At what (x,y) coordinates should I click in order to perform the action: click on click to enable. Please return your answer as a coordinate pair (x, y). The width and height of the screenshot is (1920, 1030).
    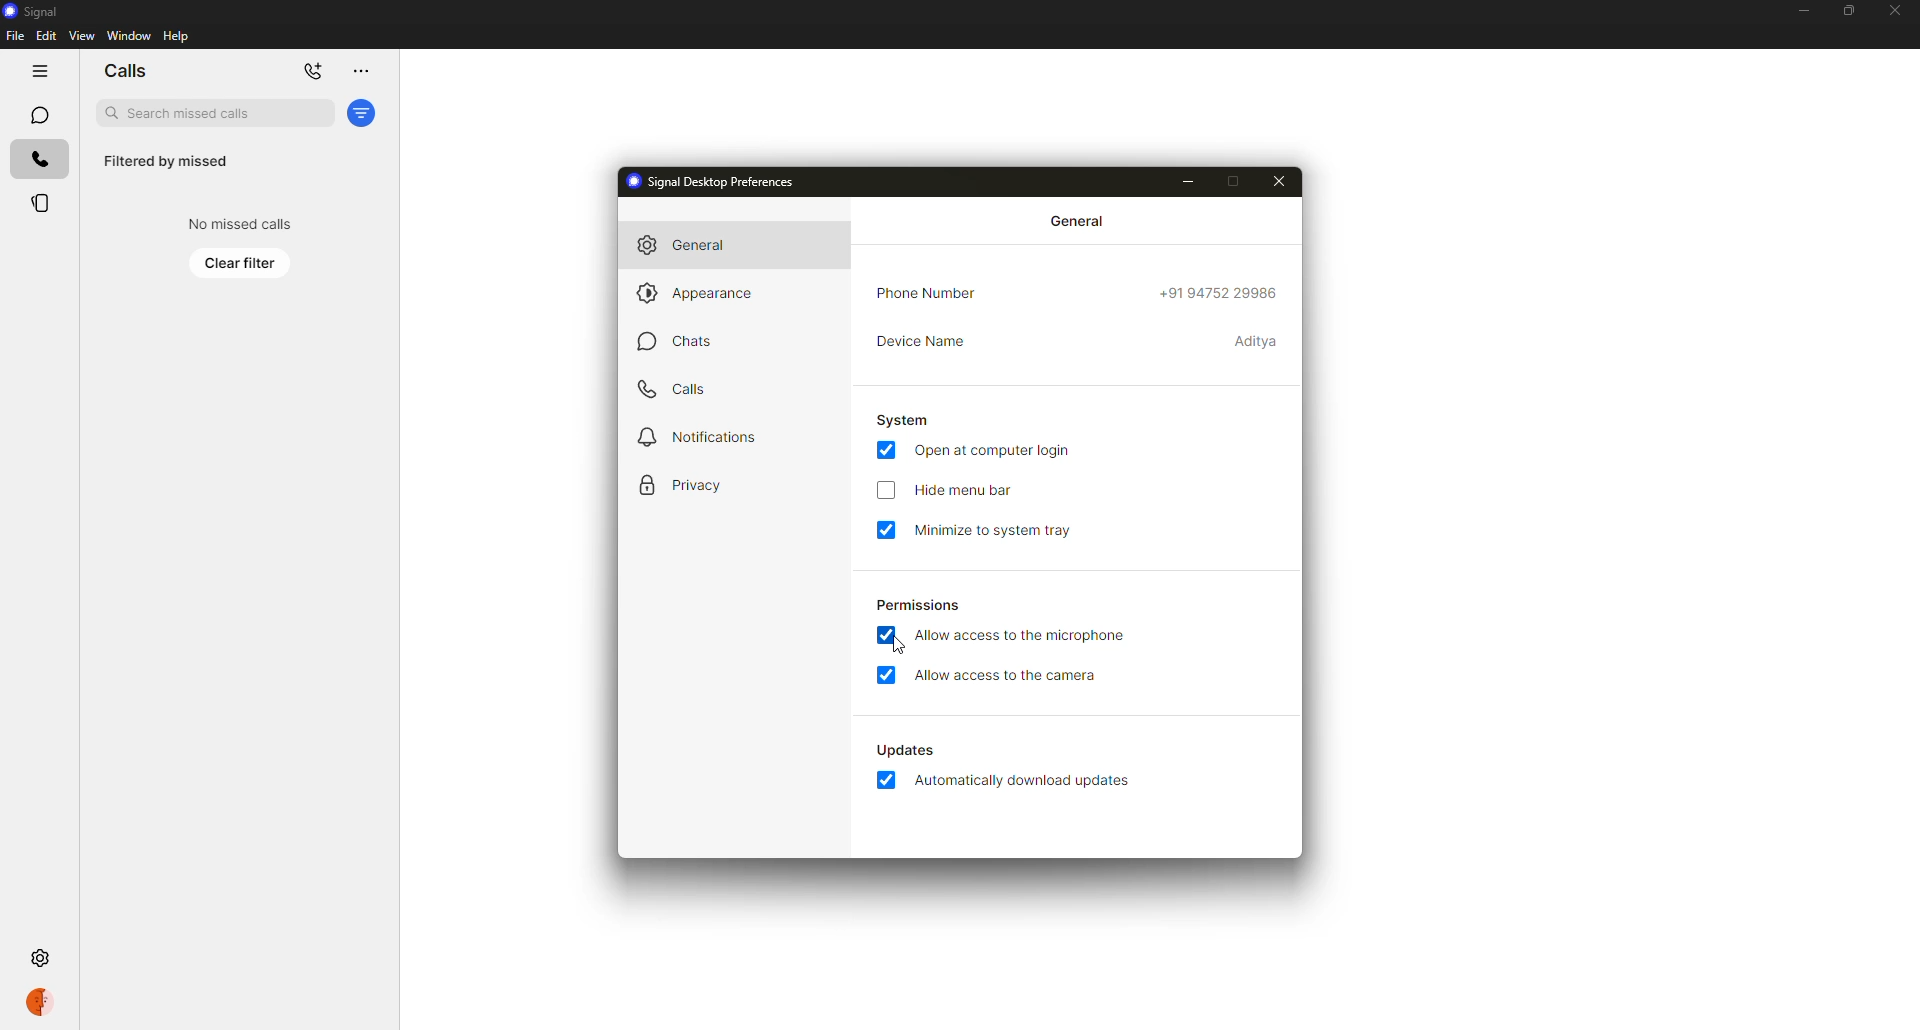
    Looking at the image, I should click on (884, 490).